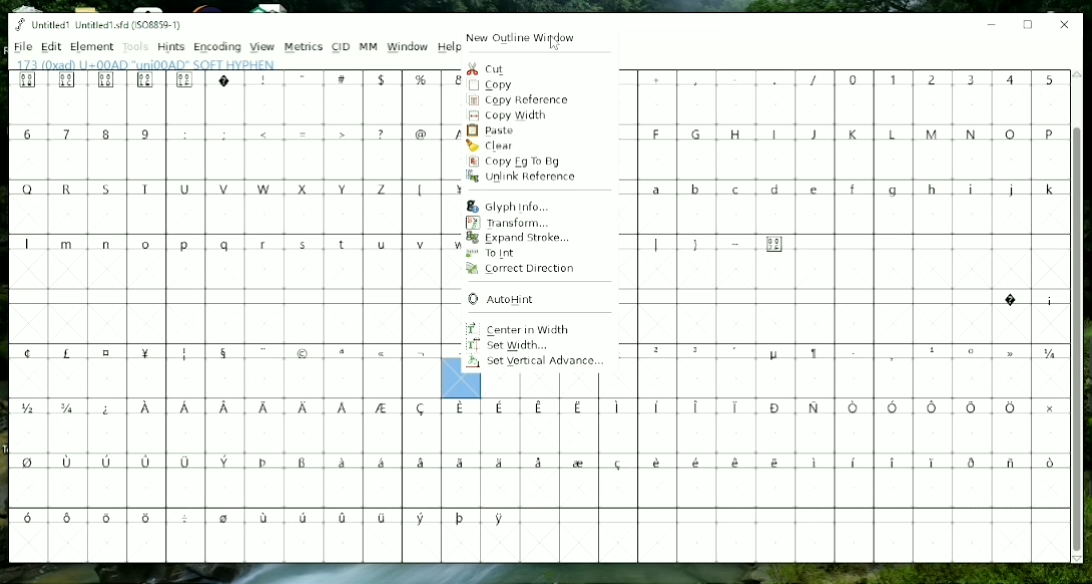  I want to click on Element, so click(91, 47).